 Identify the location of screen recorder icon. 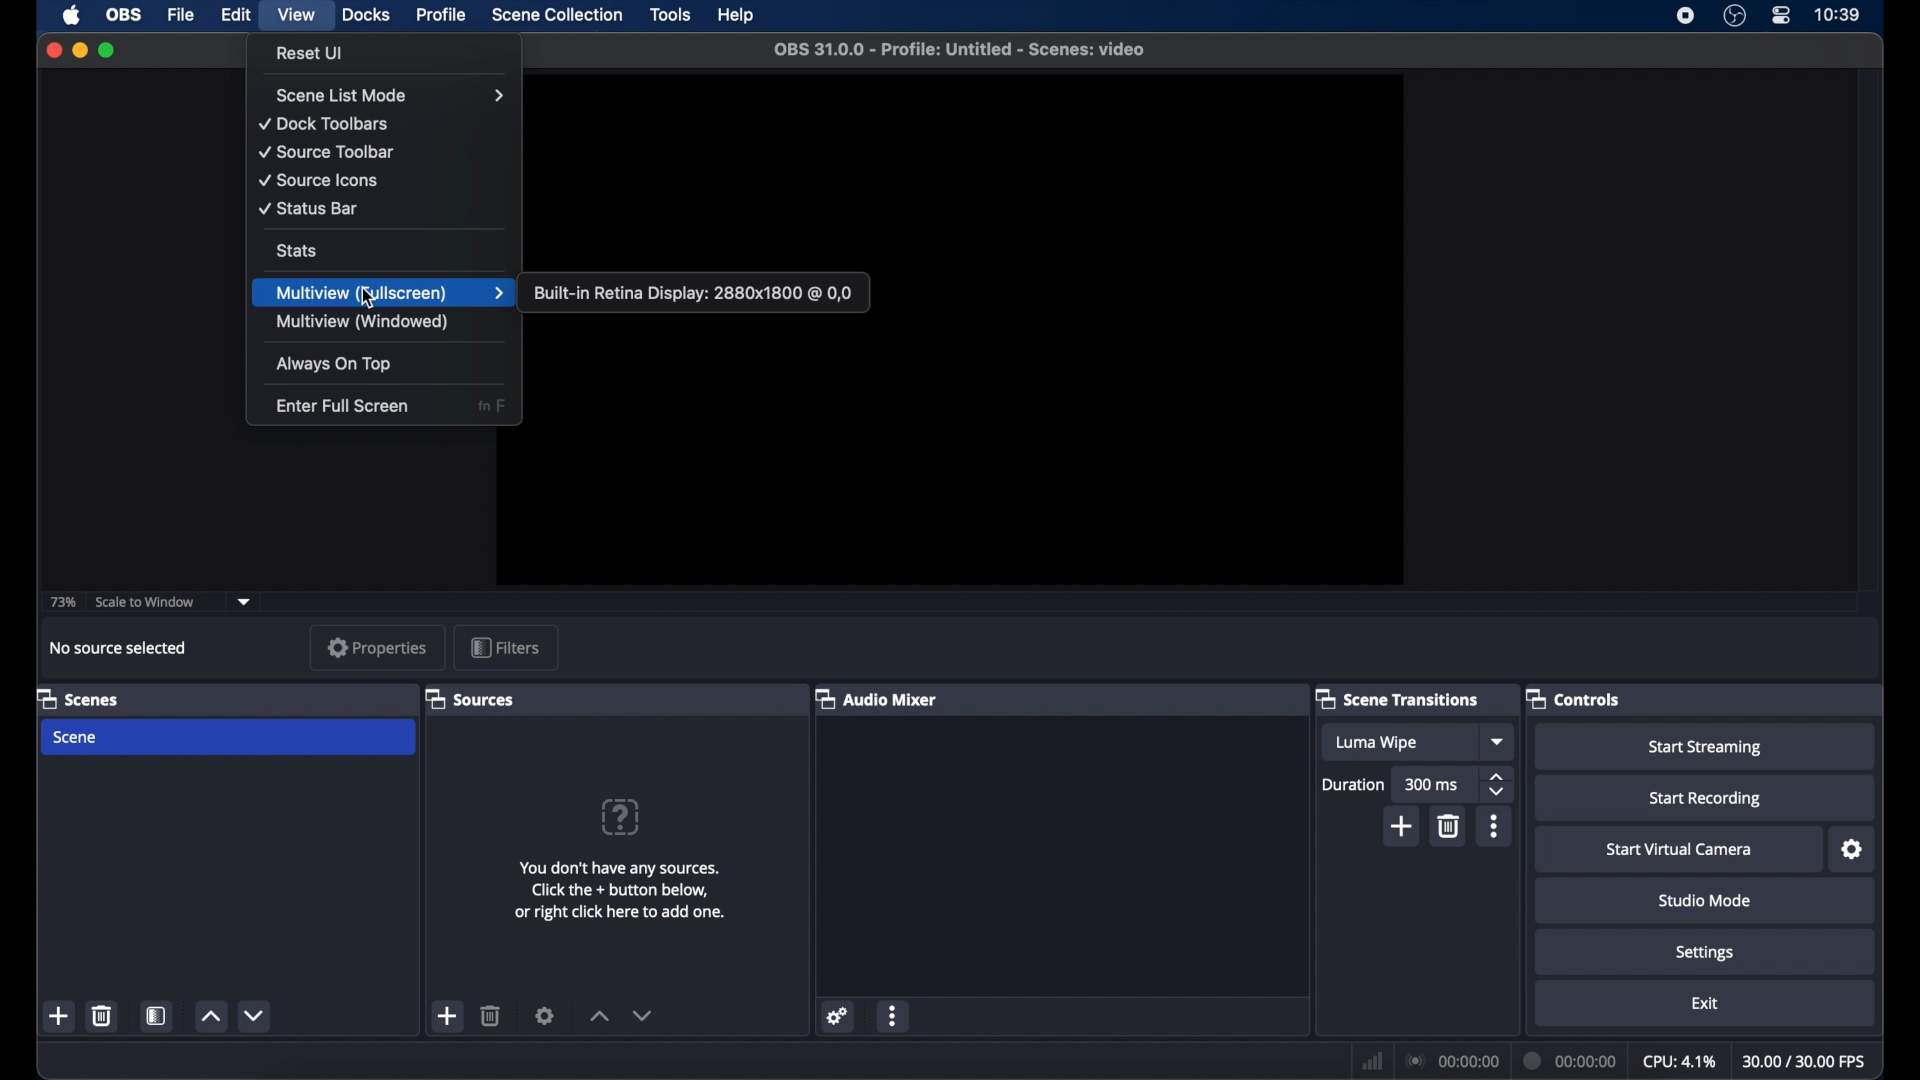
(1686, 17).